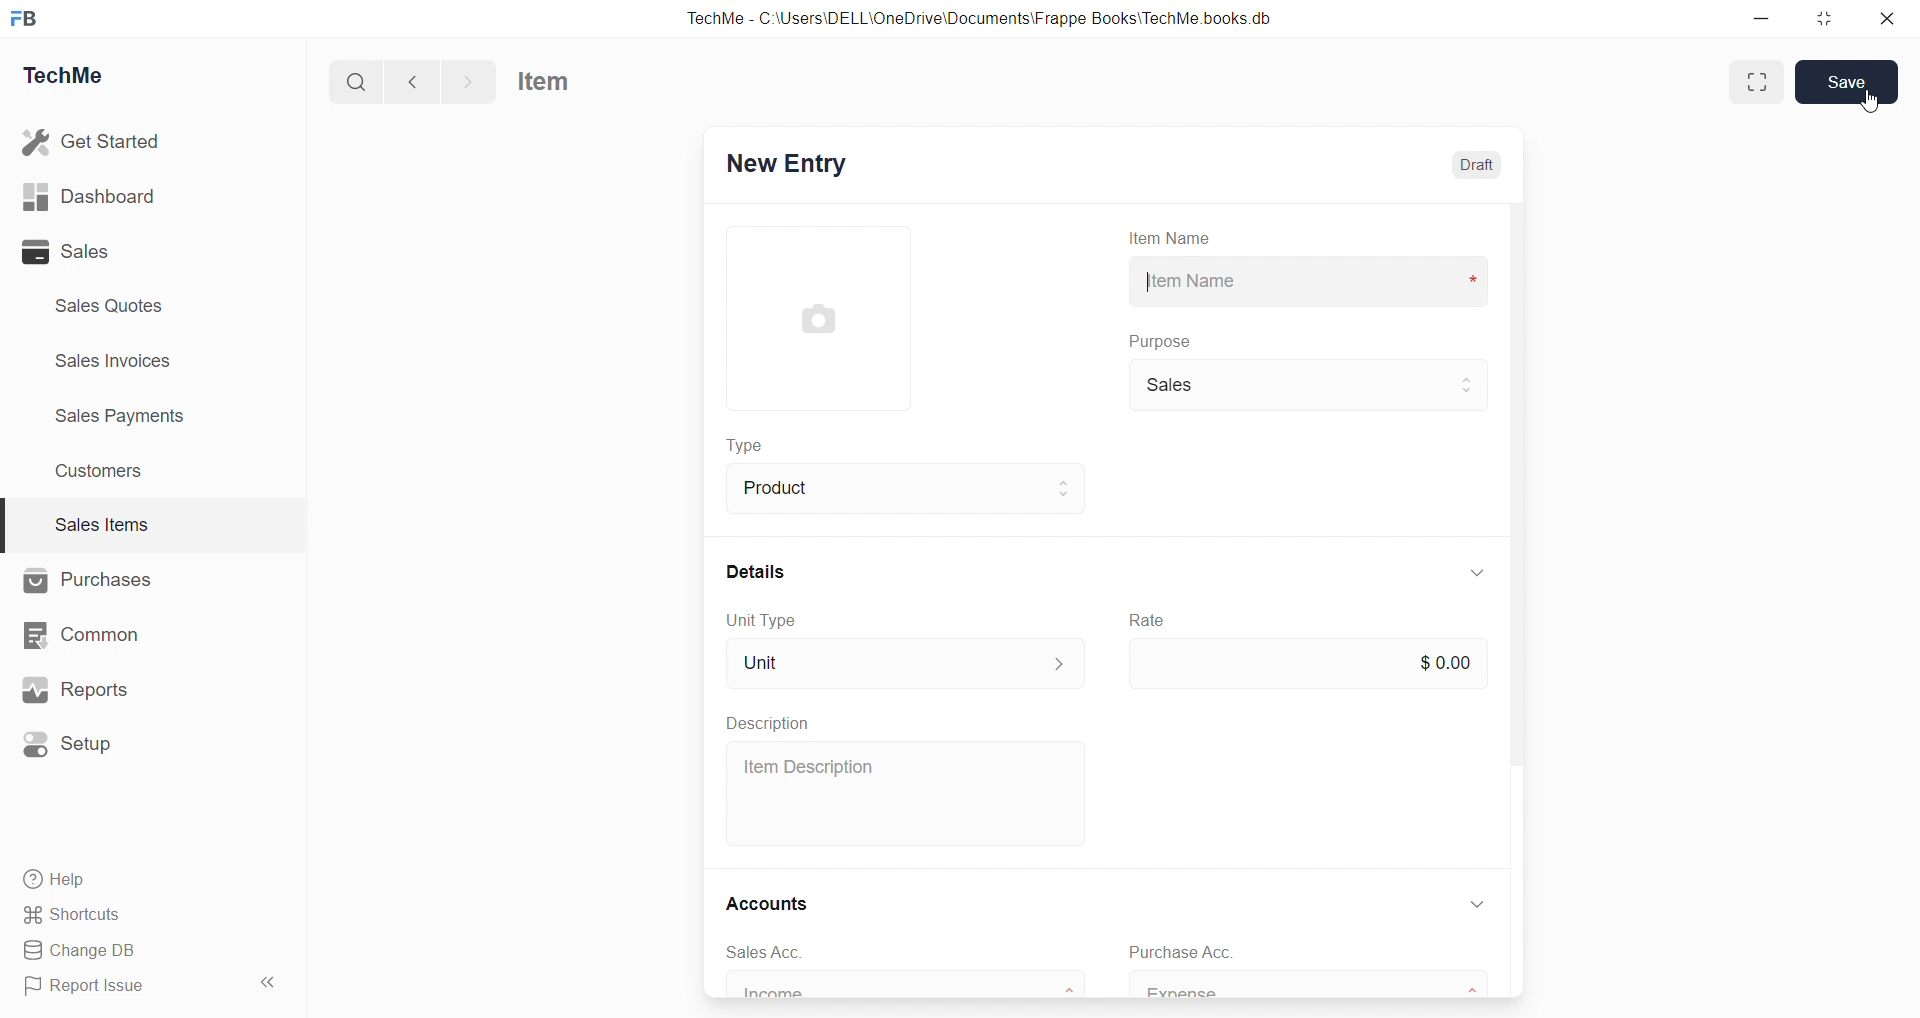  Describe the element at coordinates (1157, 340) in the screenshot. I see `Purpose` at that location.